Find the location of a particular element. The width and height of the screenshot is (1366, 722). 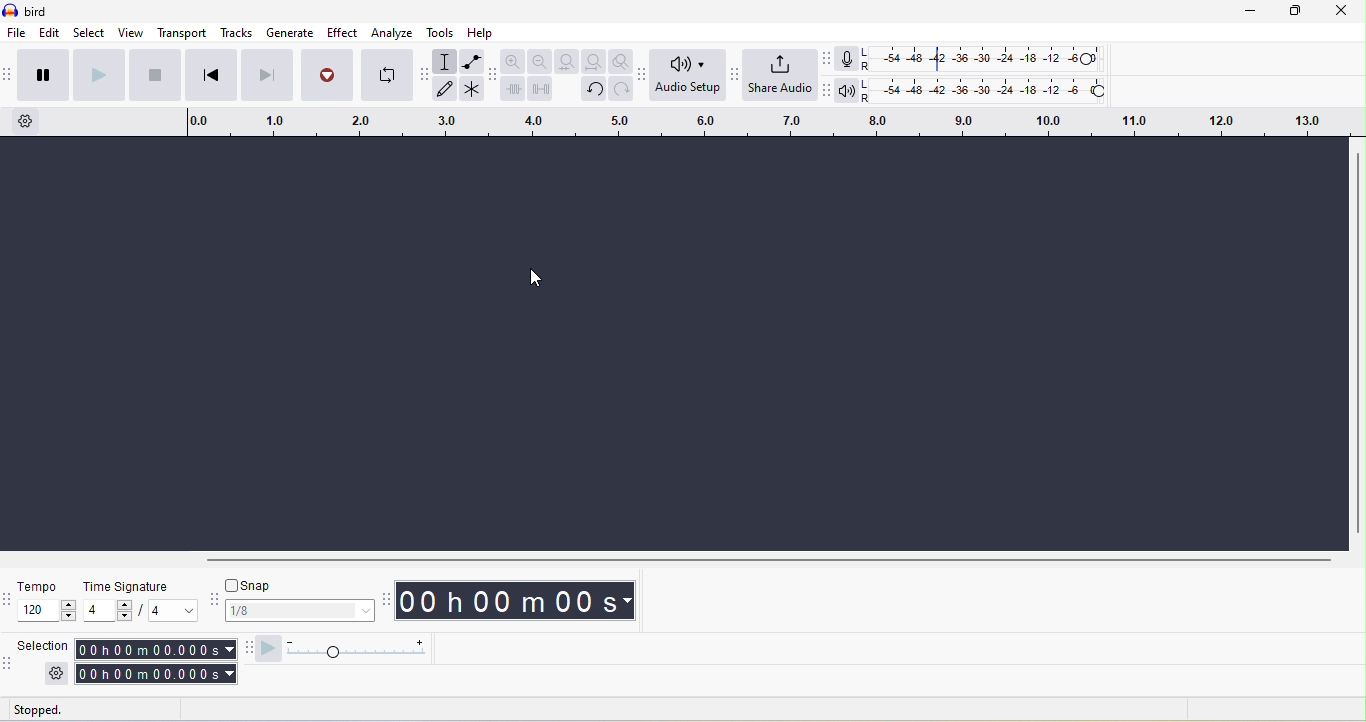

effect is located at coordinates (340, 34).